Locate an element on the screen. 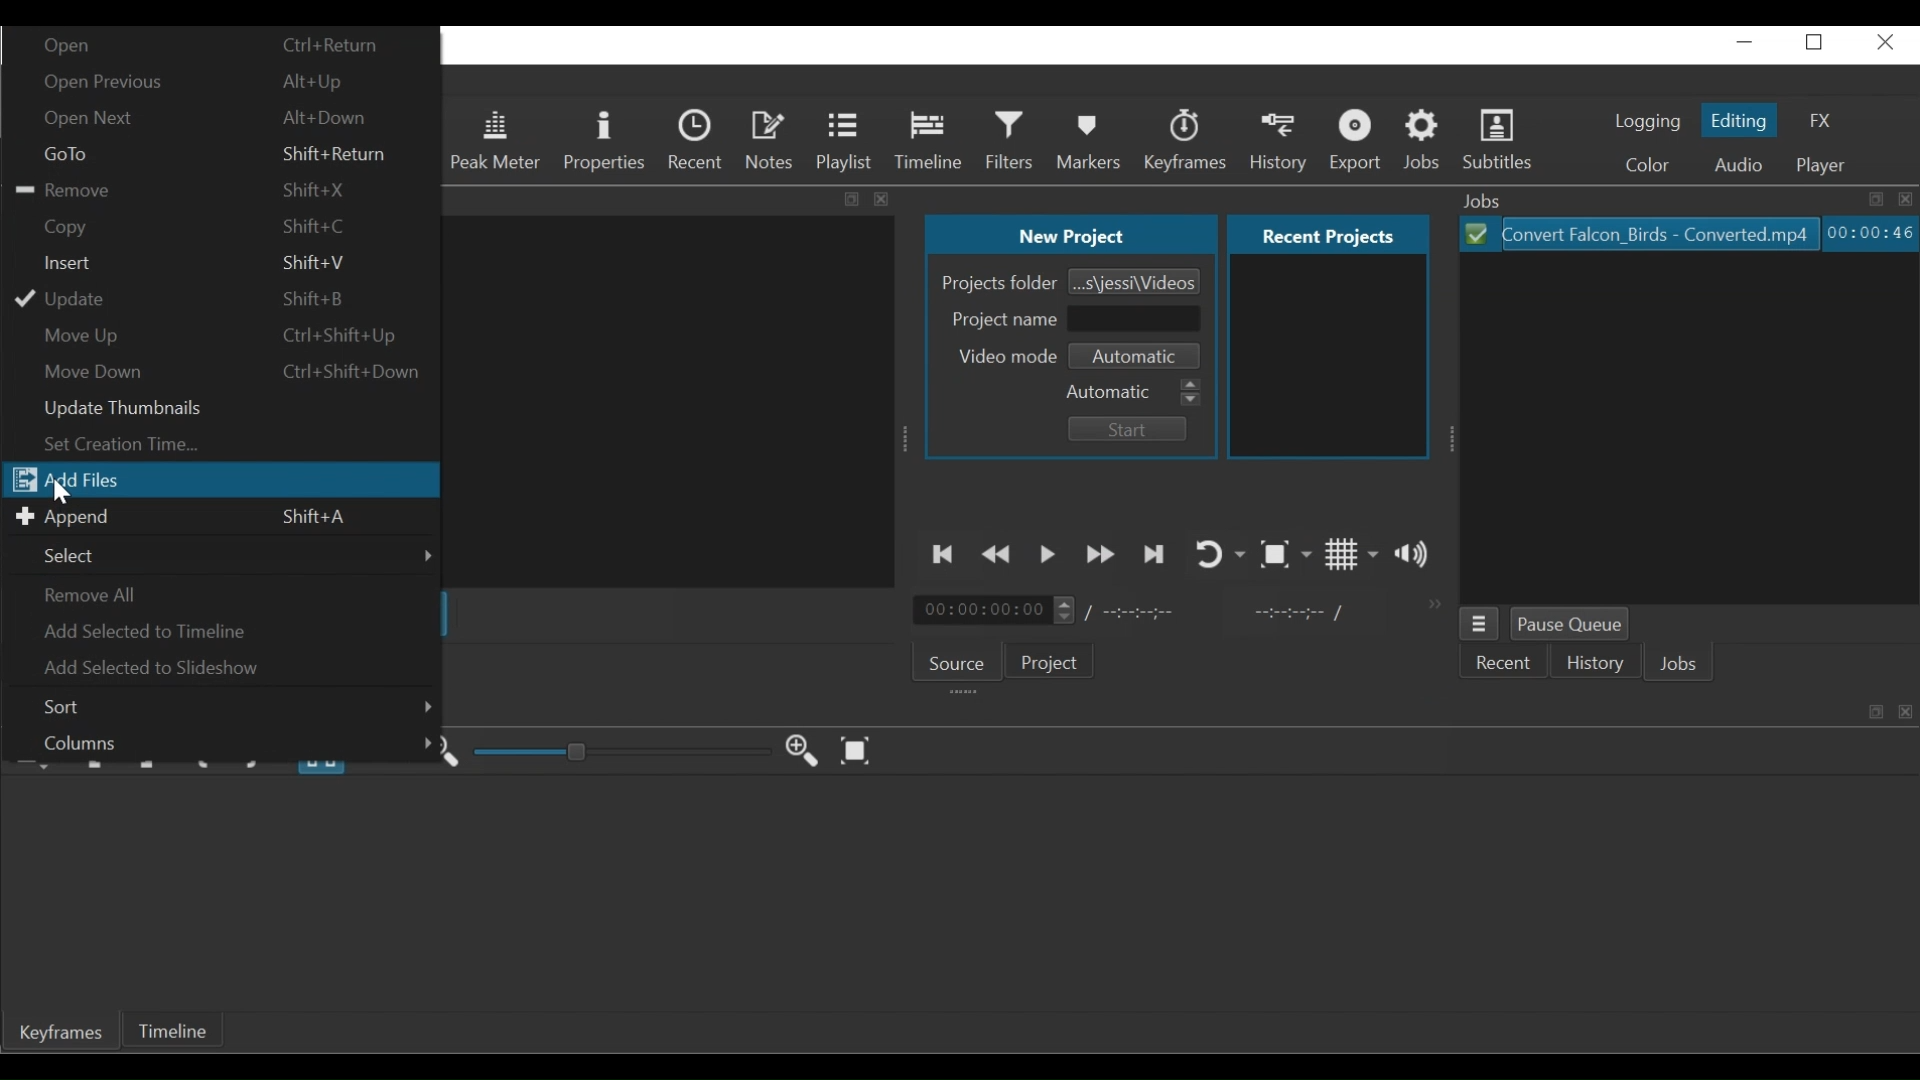 The height and width of the screenshot is (1080, 1920). Recent is located at coordinates (697, 140).